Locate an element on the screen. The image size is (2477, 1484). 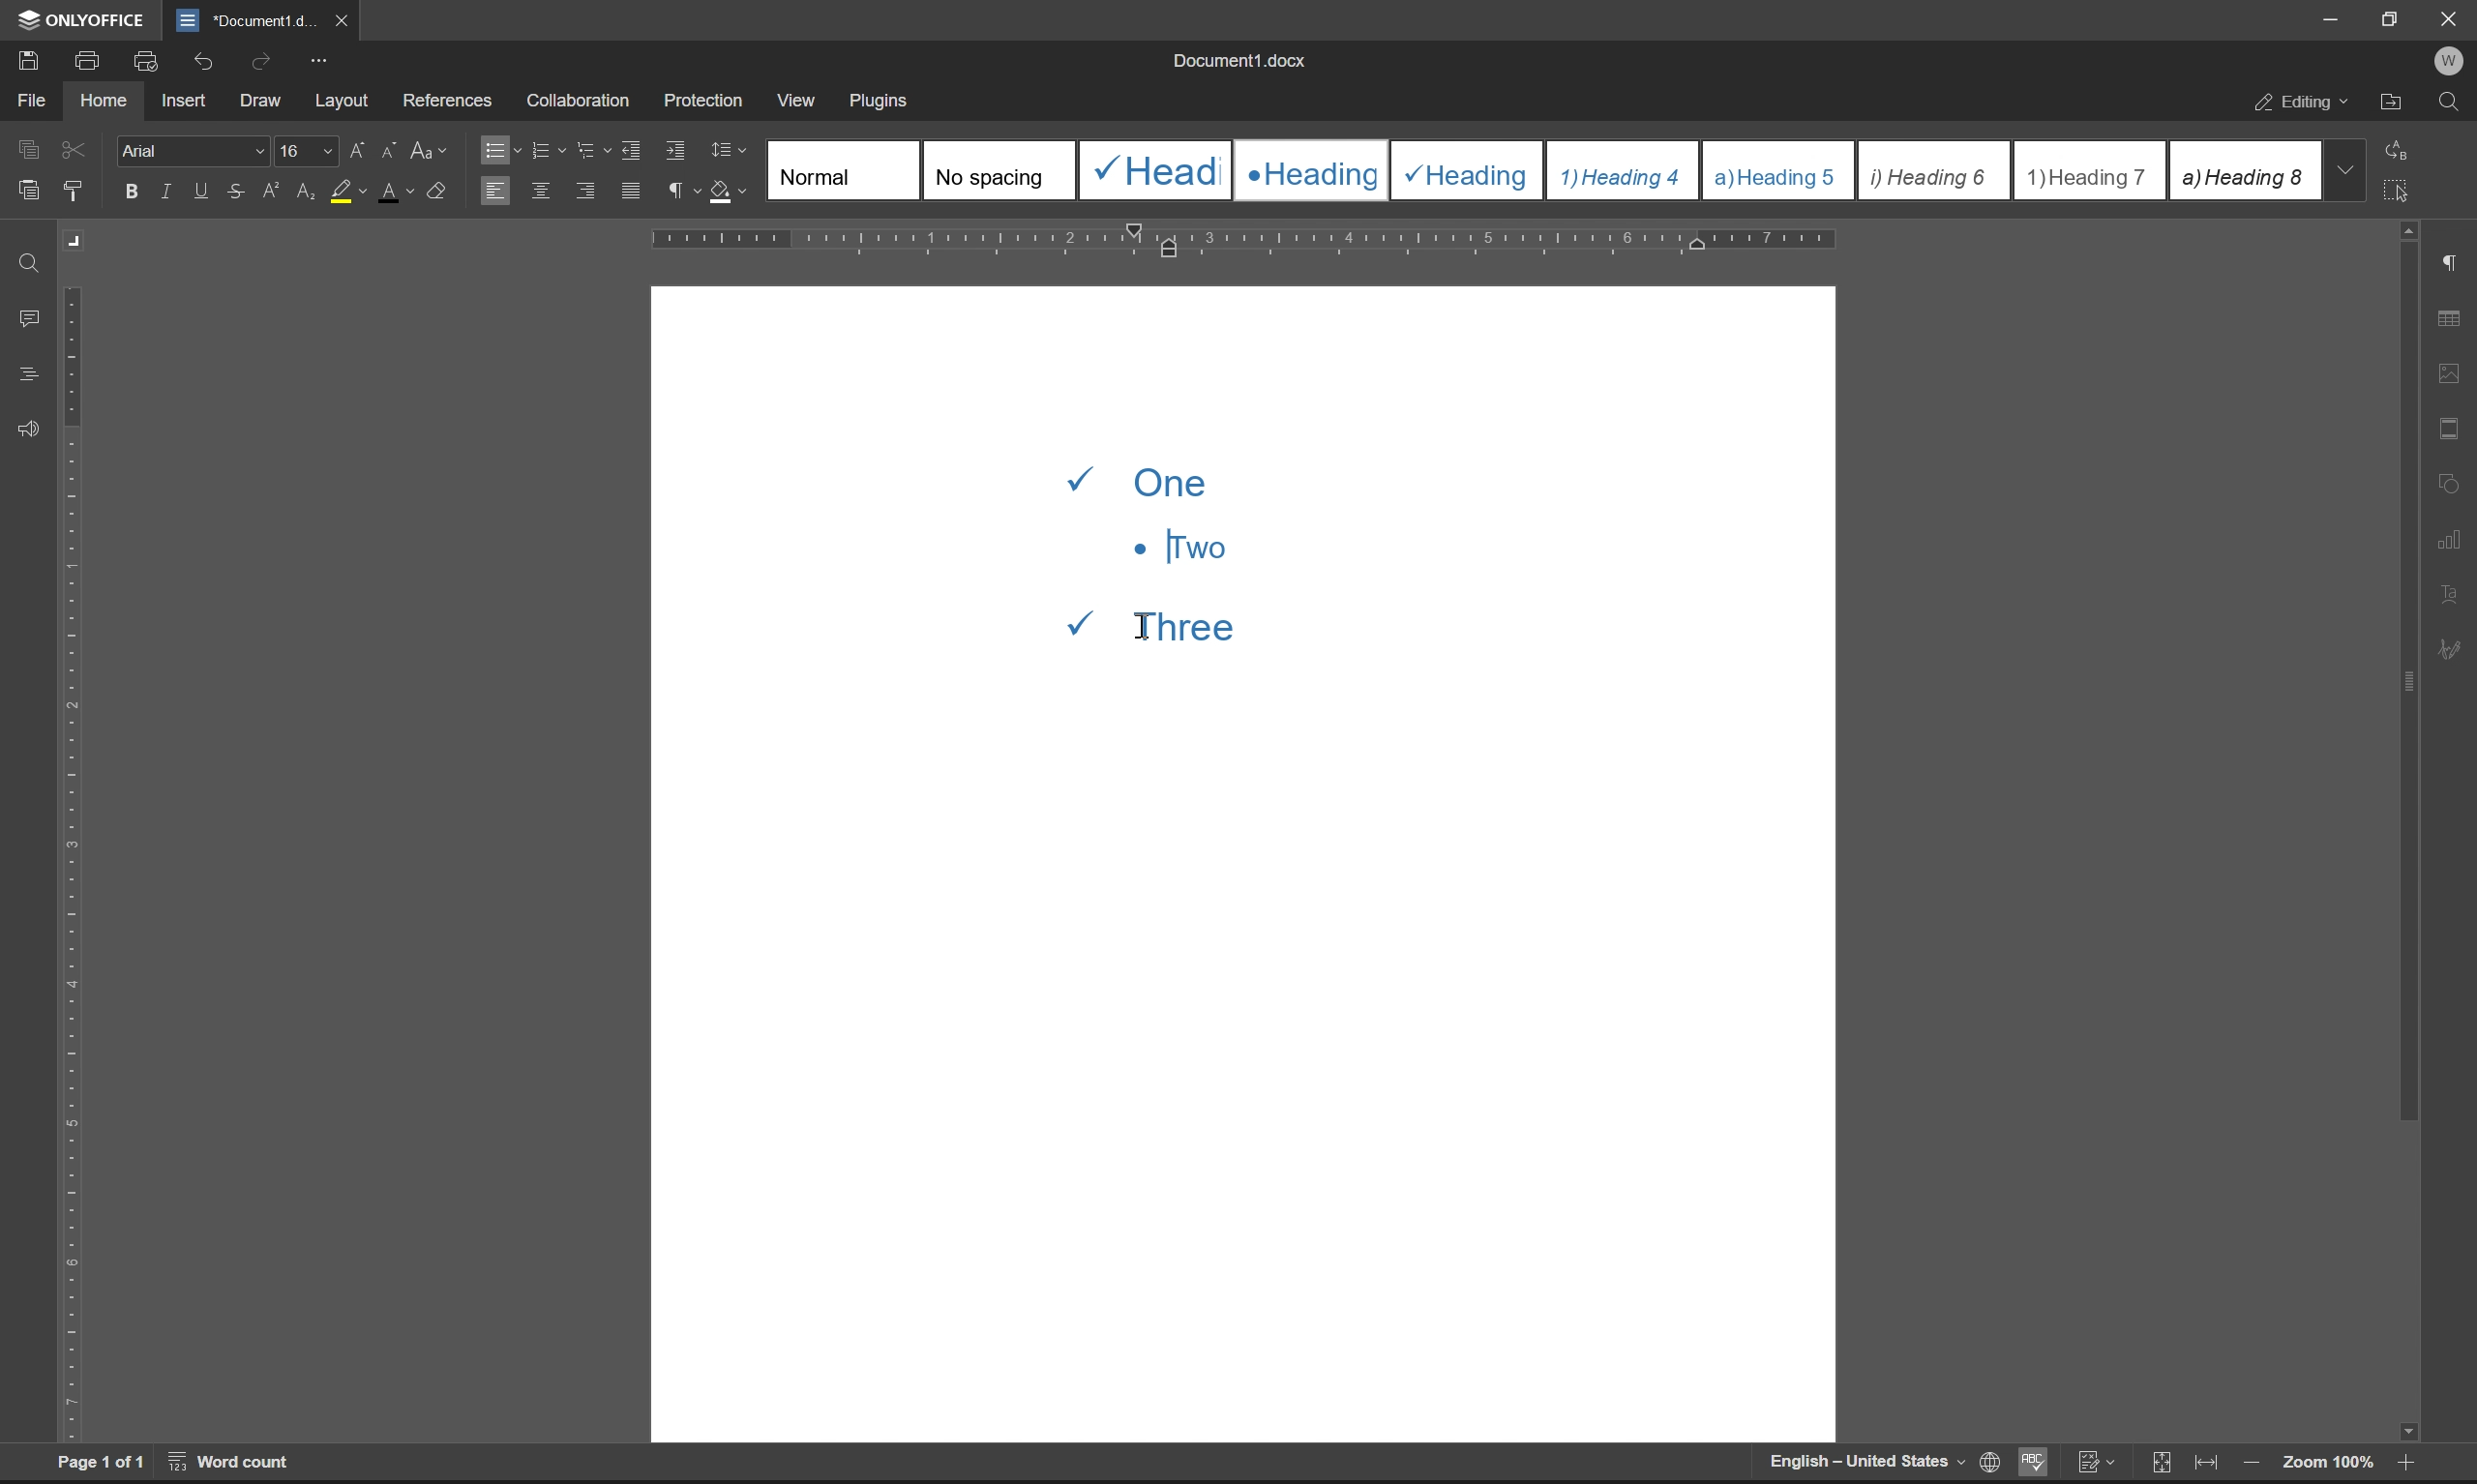
feedback & support is located at coordinates (30, 431).